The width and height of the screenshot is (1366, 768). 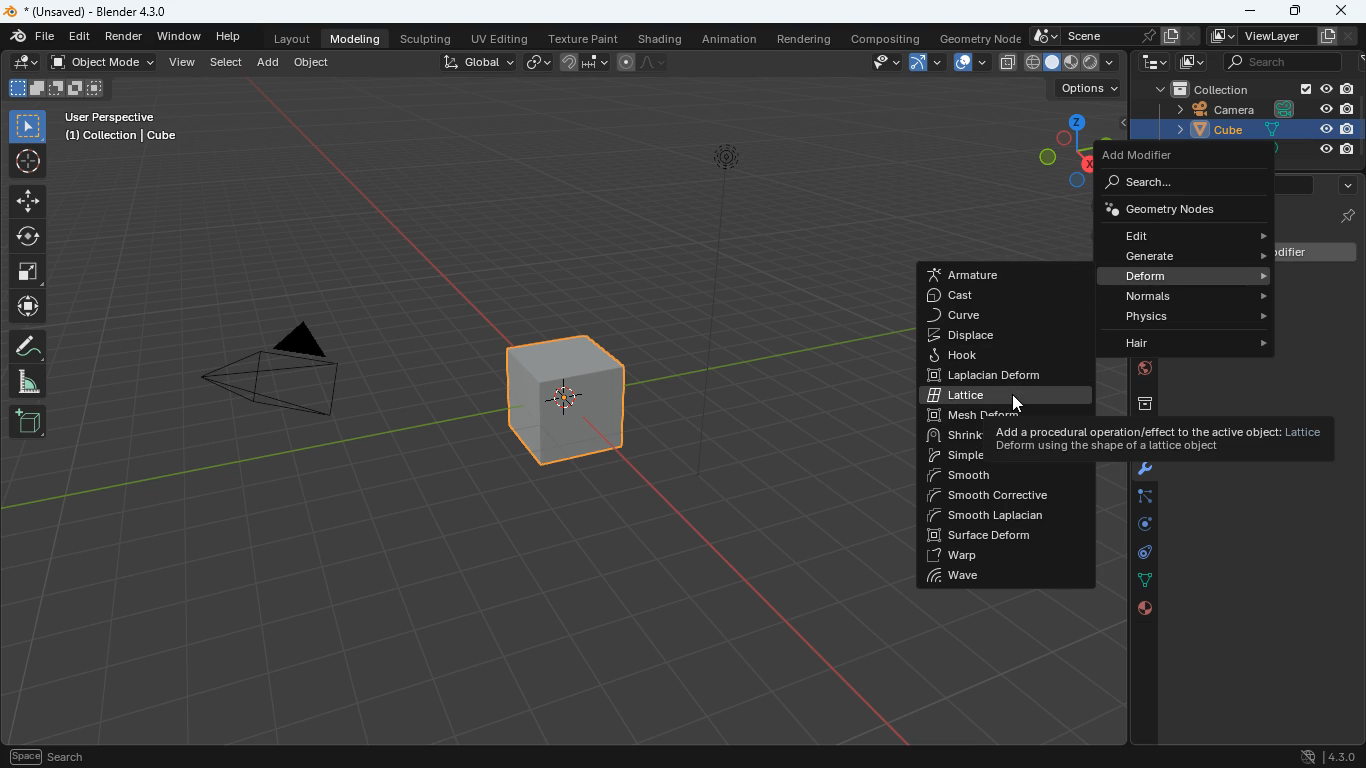 What do you see at coordinates (1195, 346) in the screenshot?
I see `hair` at bounding box center [1195, 346].